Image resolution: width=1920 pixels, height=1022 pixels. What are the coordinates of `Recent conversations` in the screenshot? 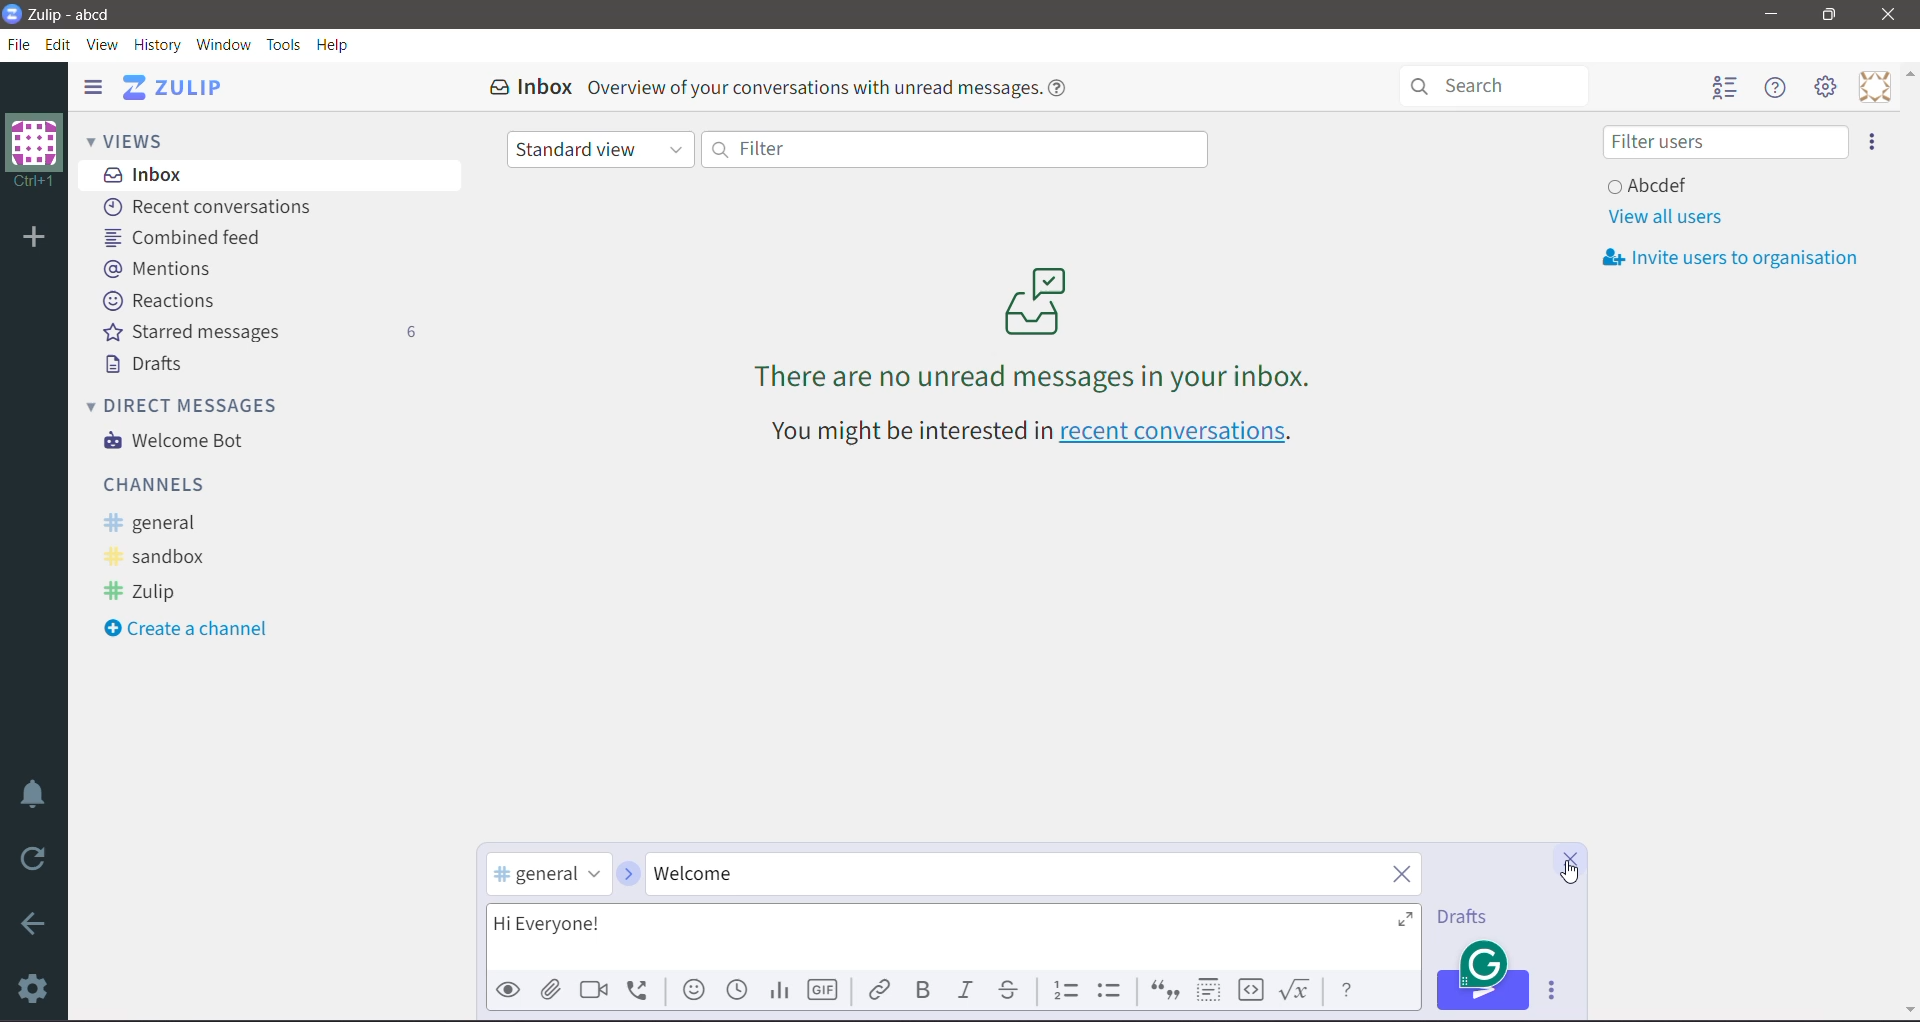 It's located at (214, 208).